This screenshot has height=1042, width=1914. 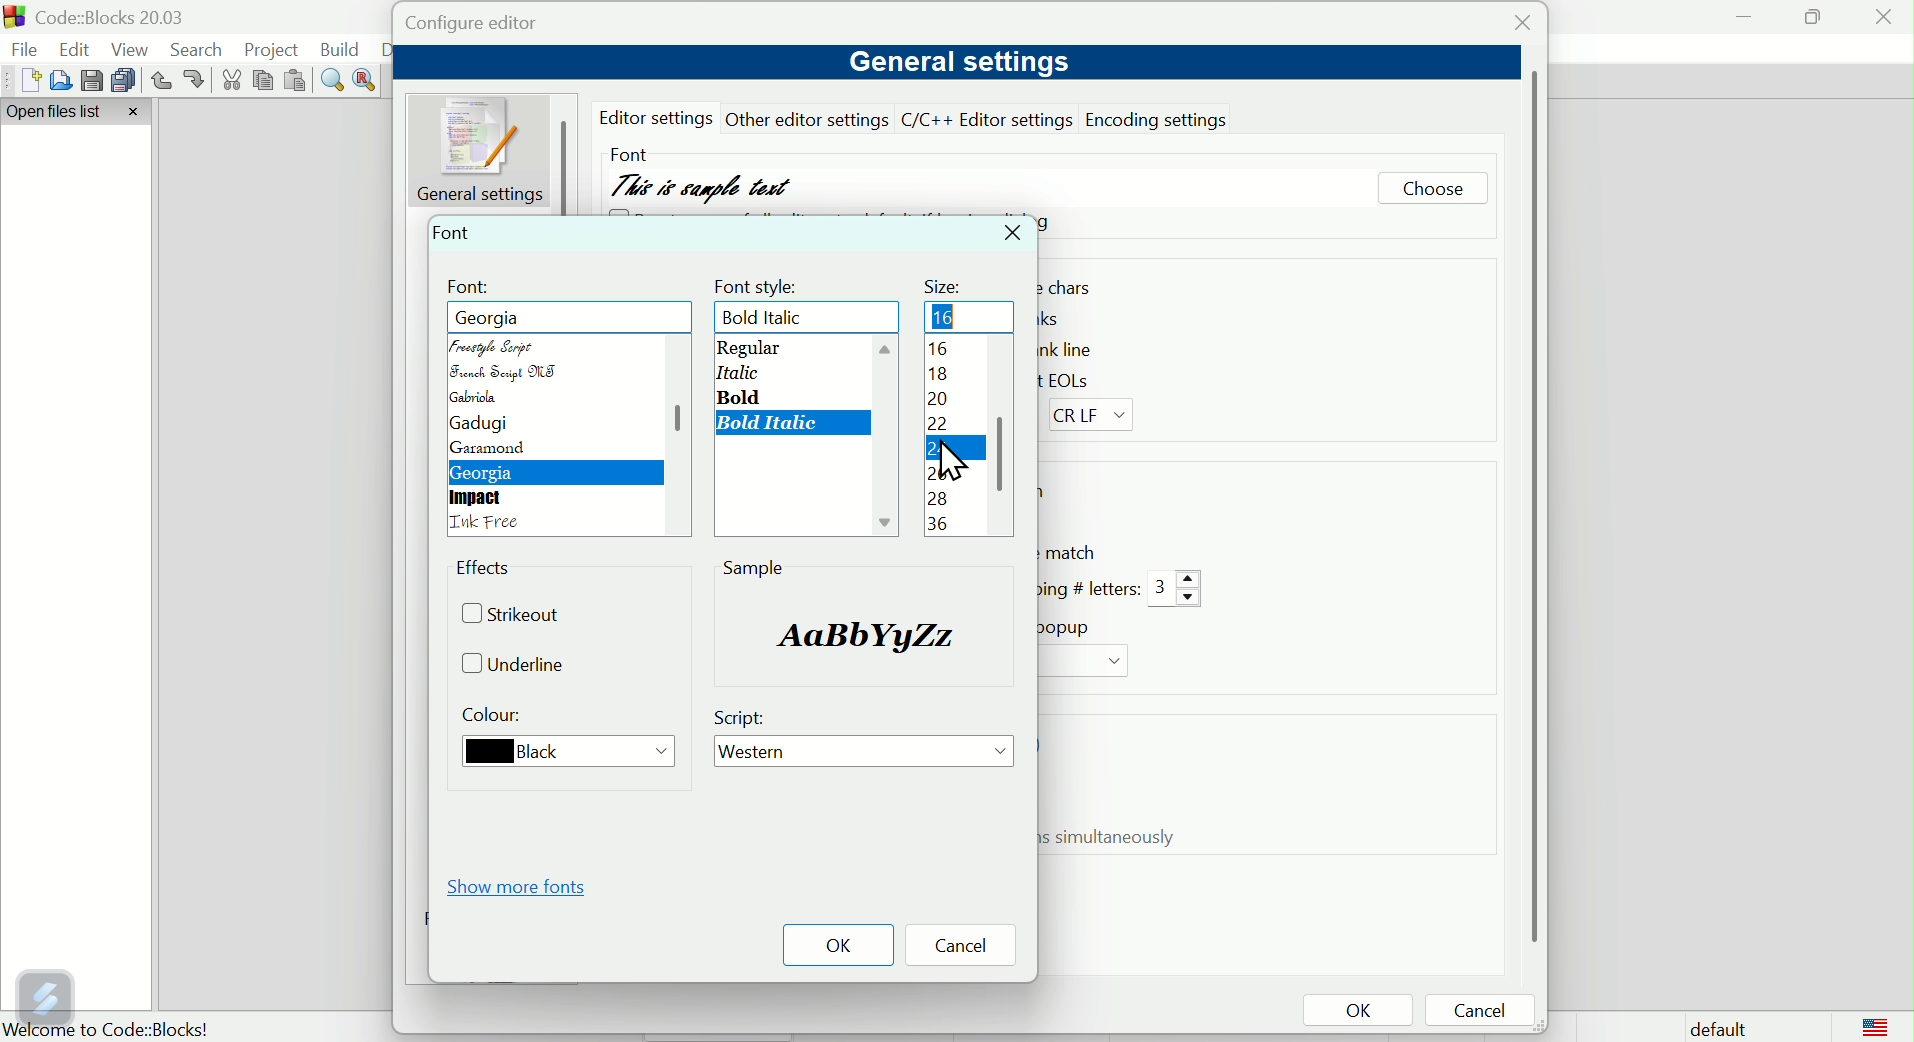 I want to click on 18, so click(x=944, y=374).